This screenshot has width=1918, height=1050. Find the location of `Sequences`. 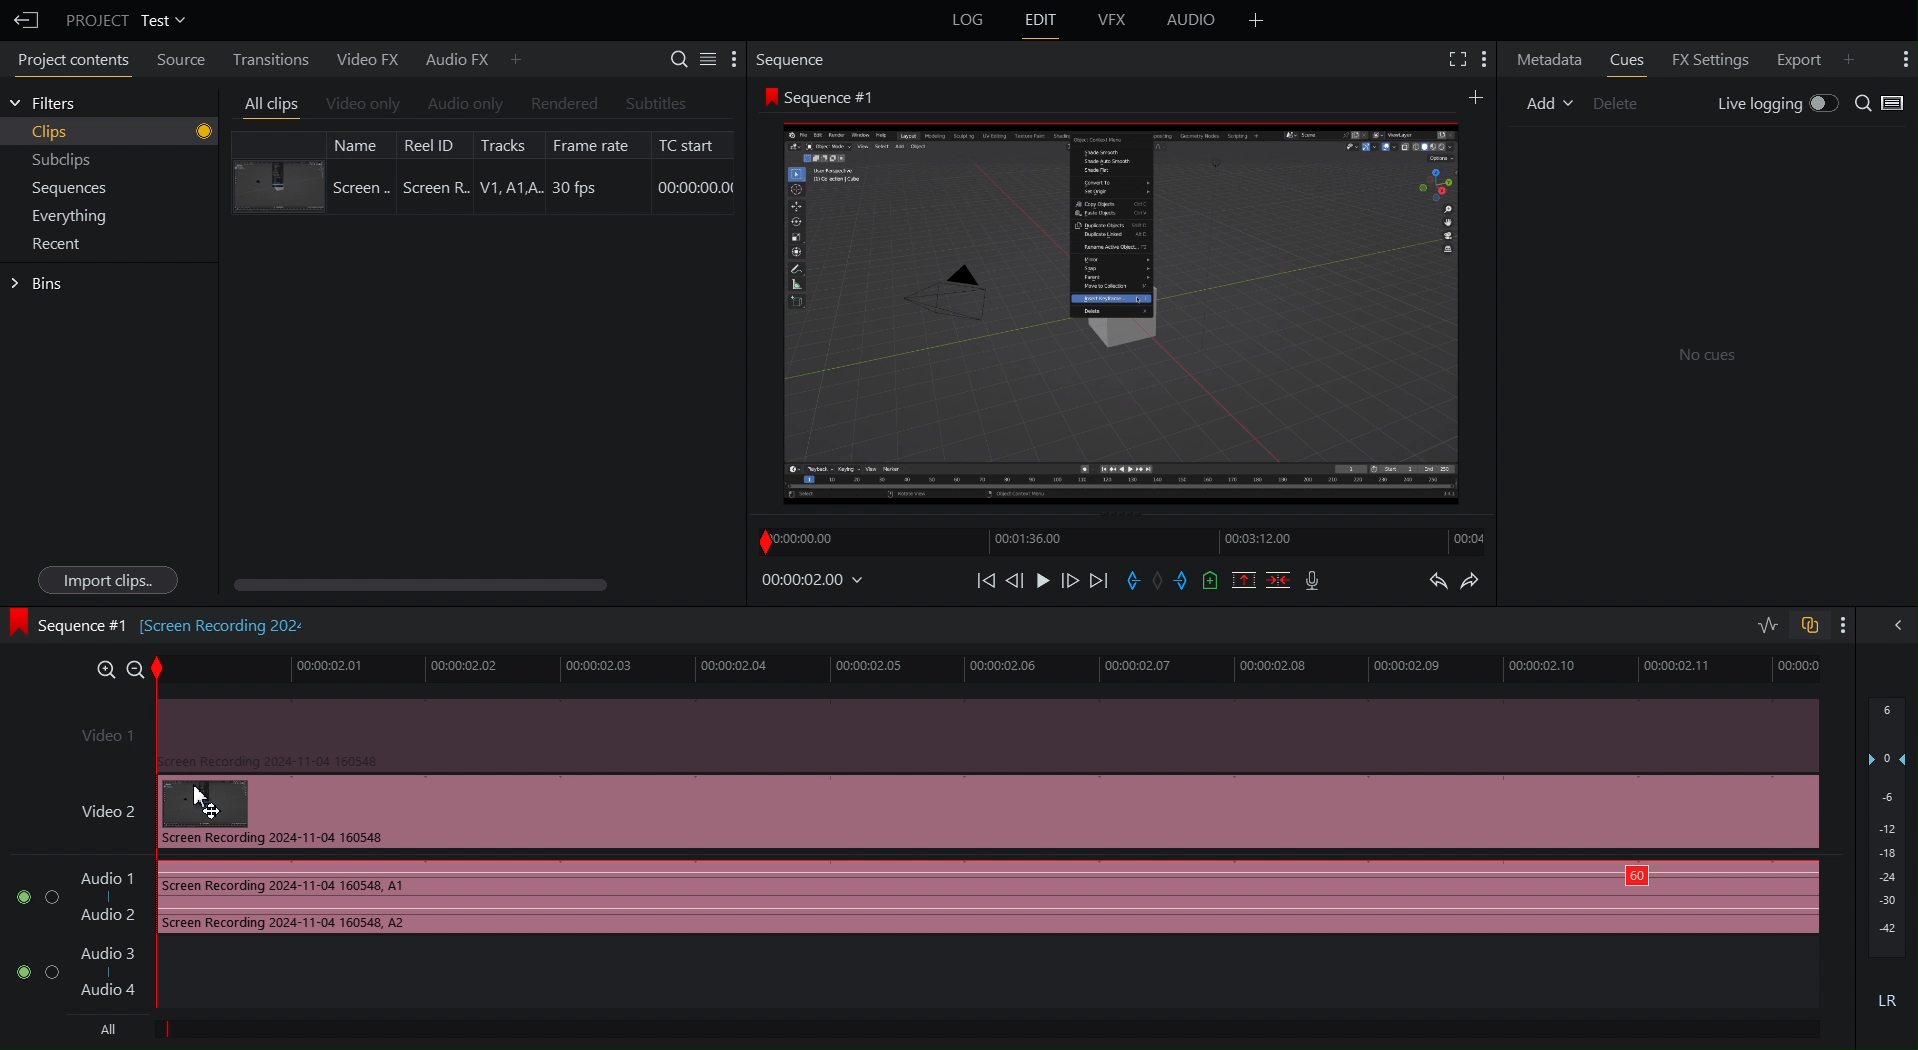

Sequences is located at coordinates (59, 189).